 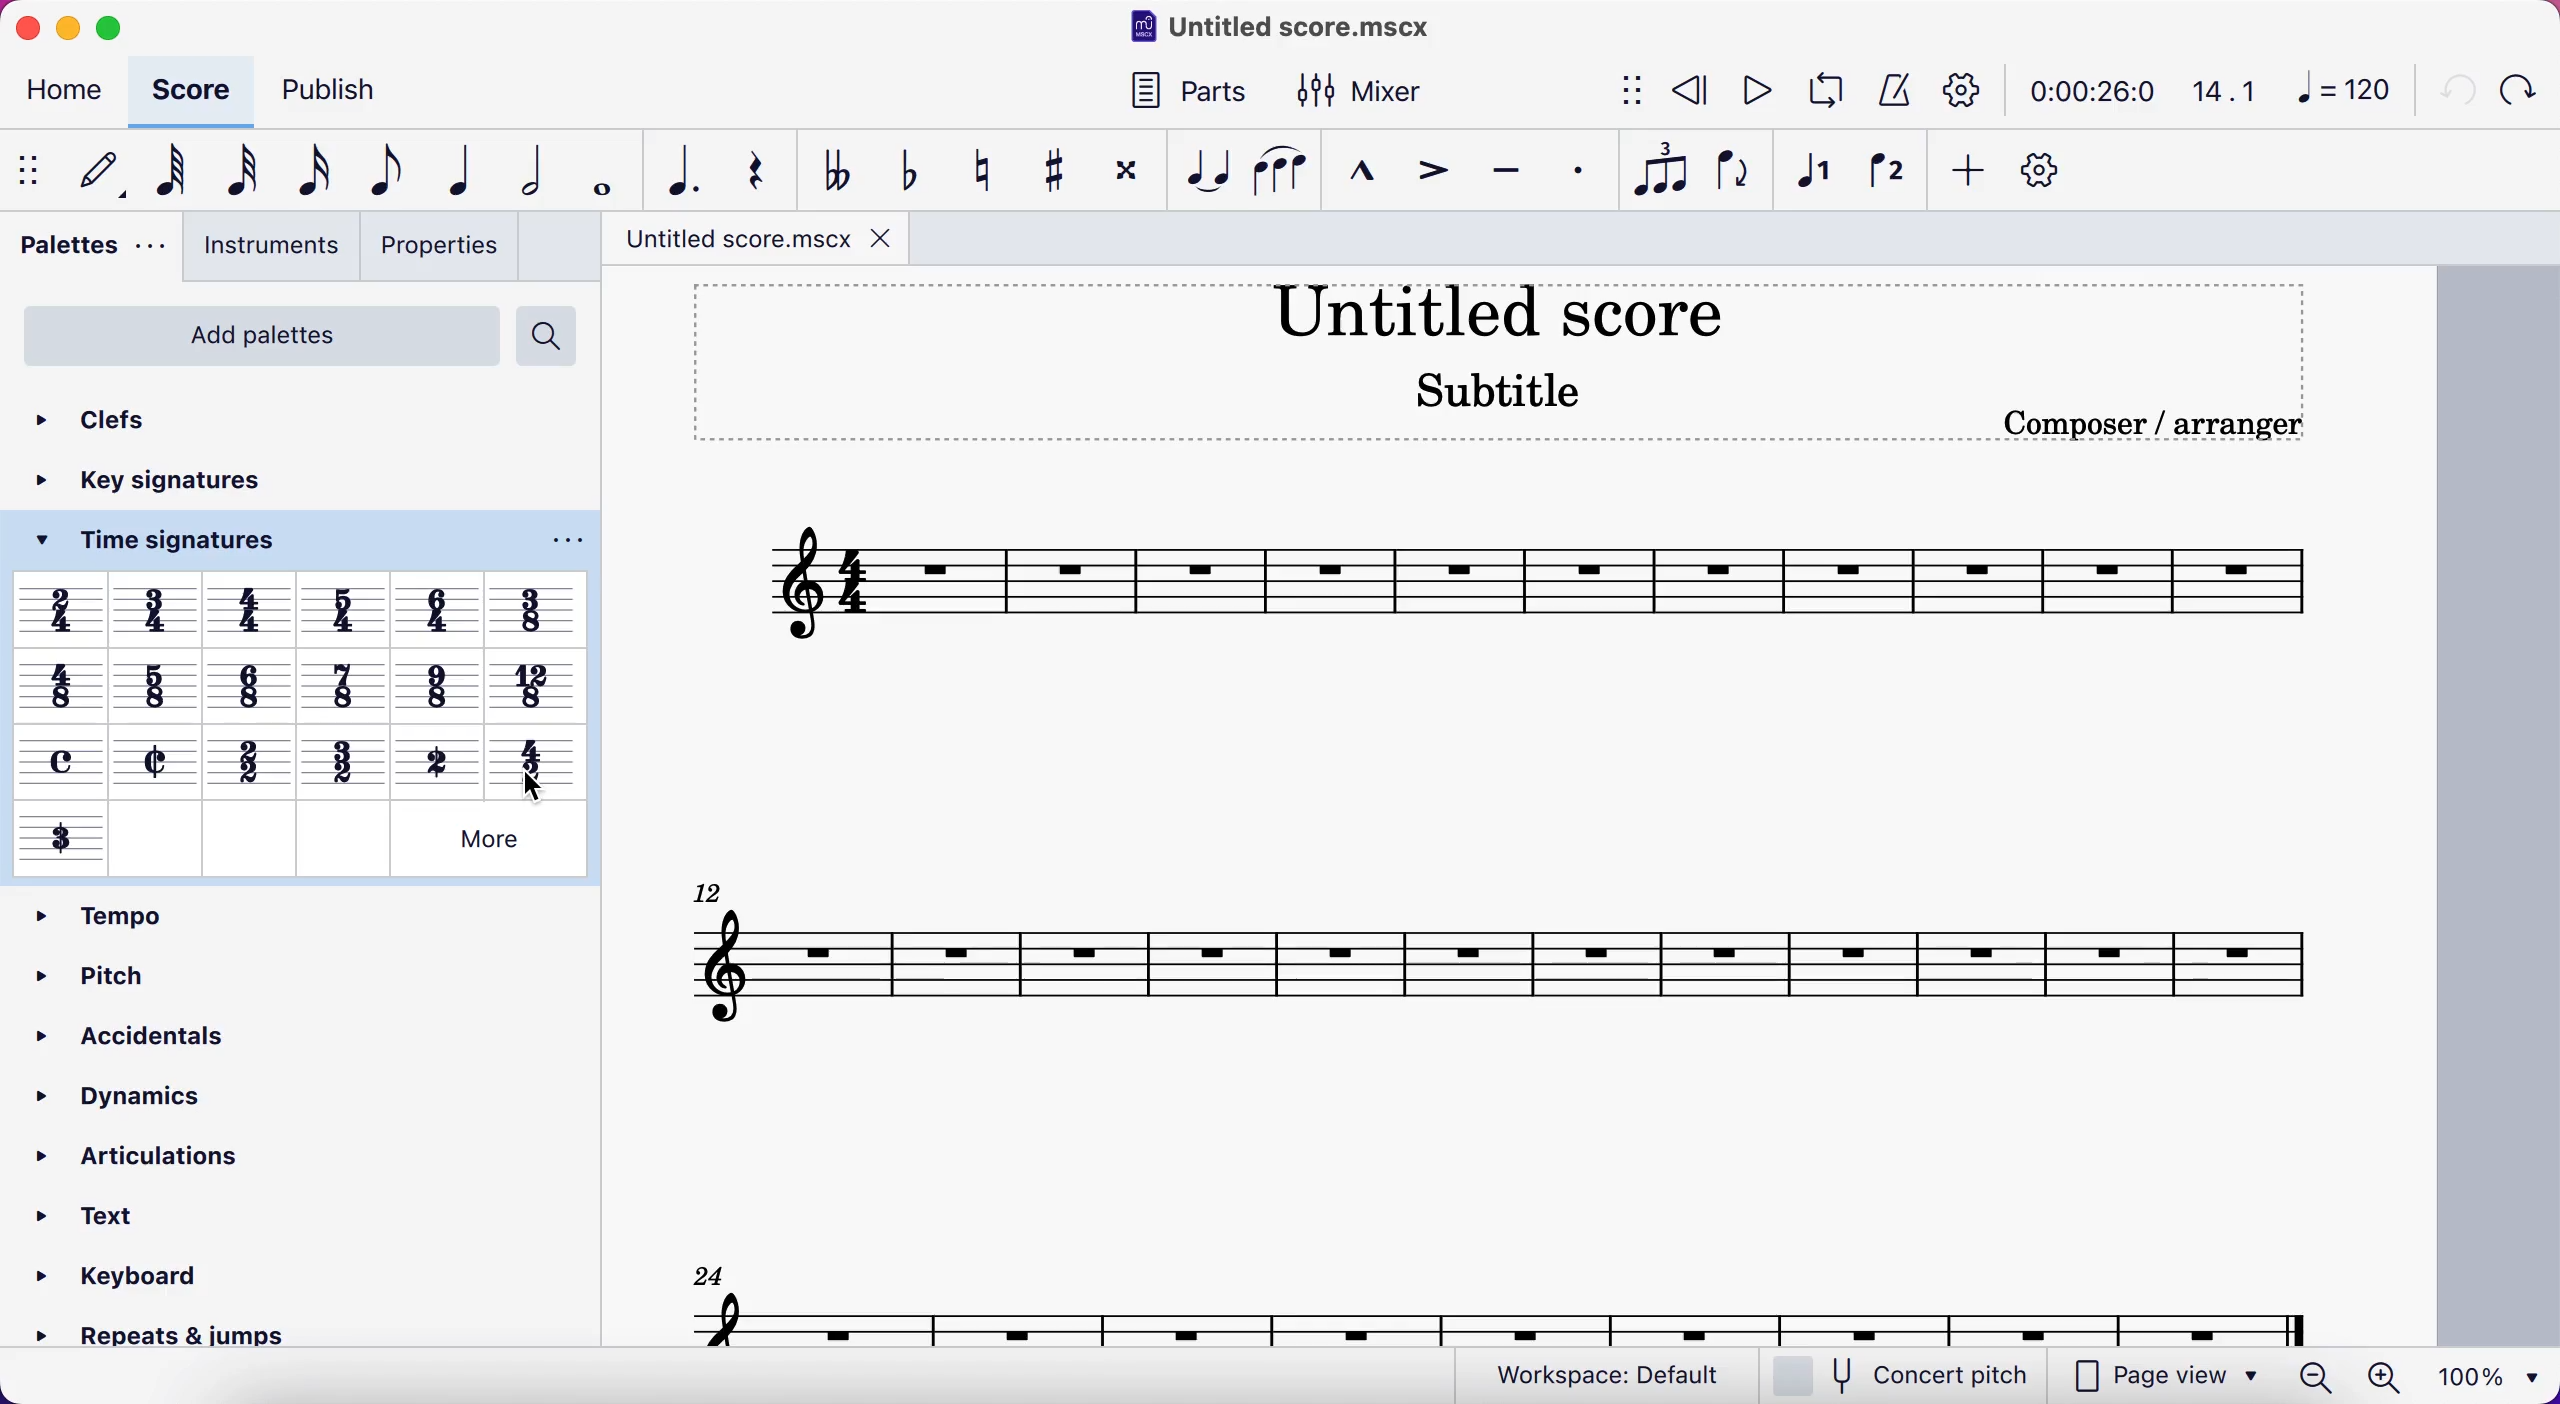 I want to click on customize toolbar, so click(x=2046, y=169).